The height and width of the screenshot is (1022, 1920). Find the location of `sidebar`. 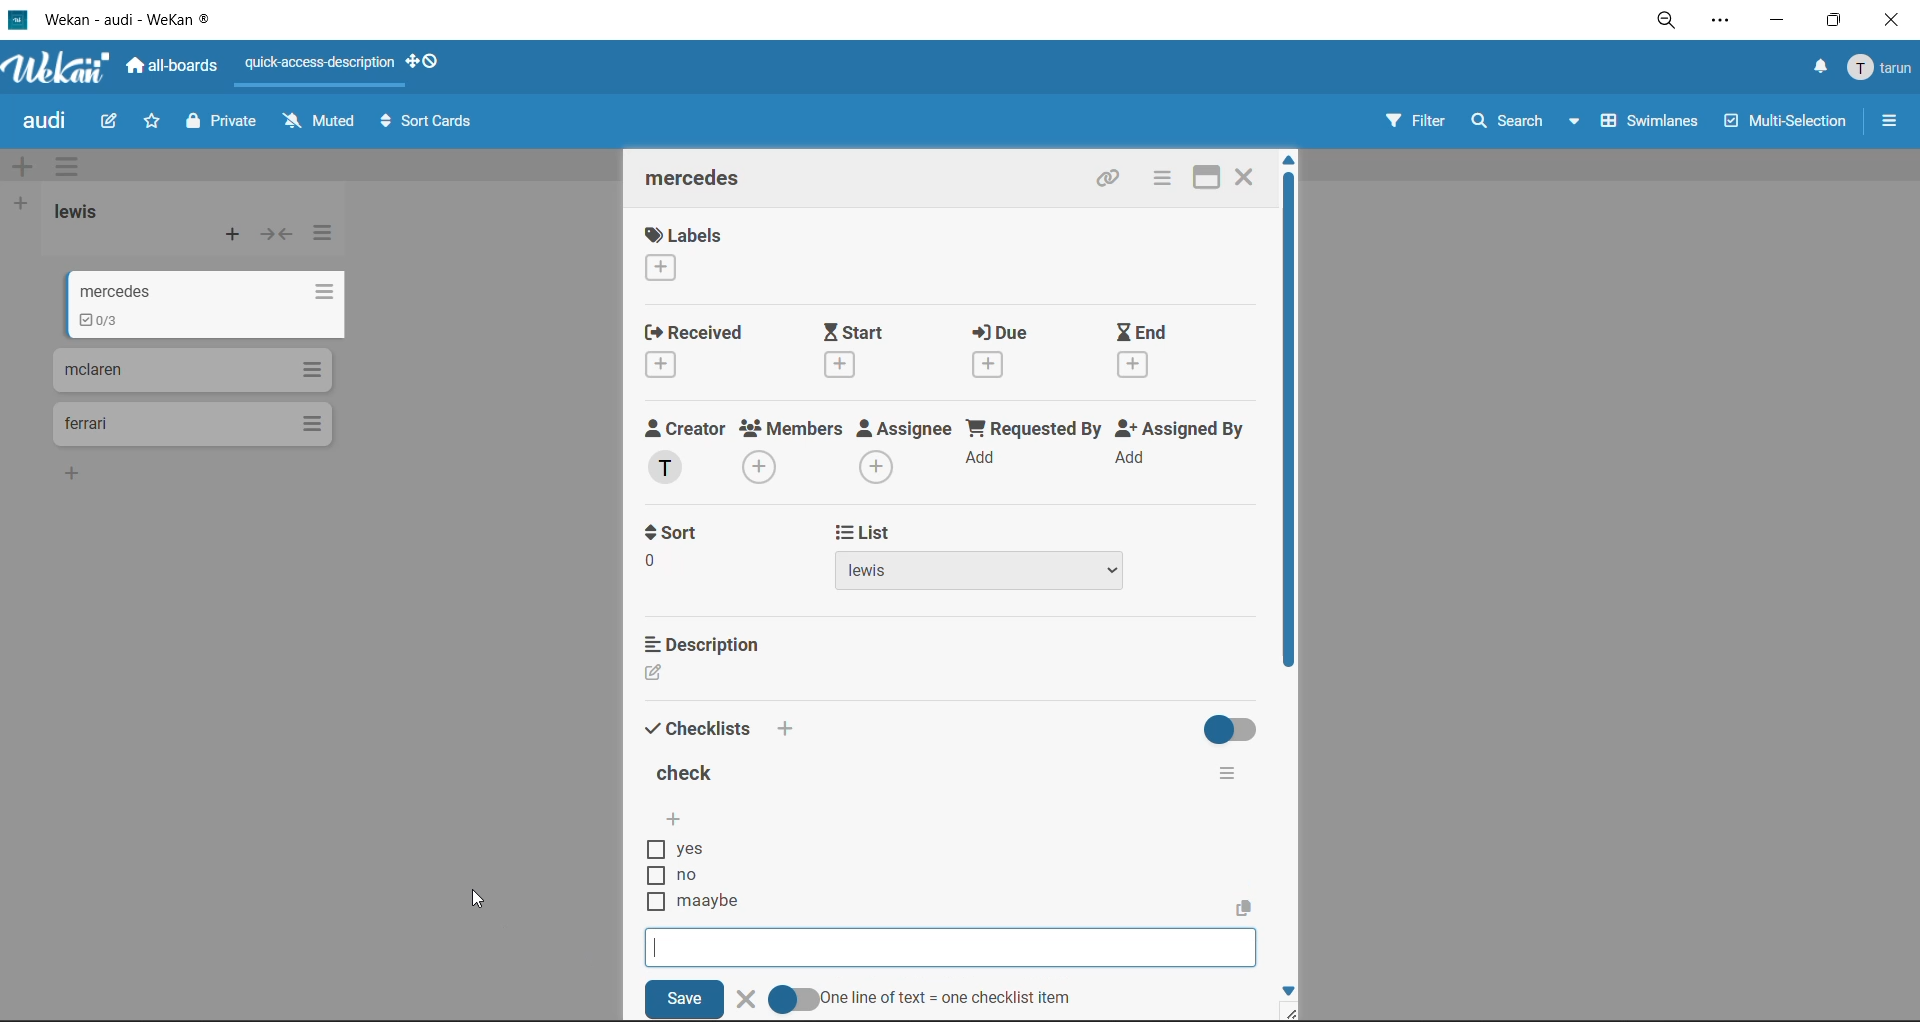

sidebar is located at coordinates (1889, 122).